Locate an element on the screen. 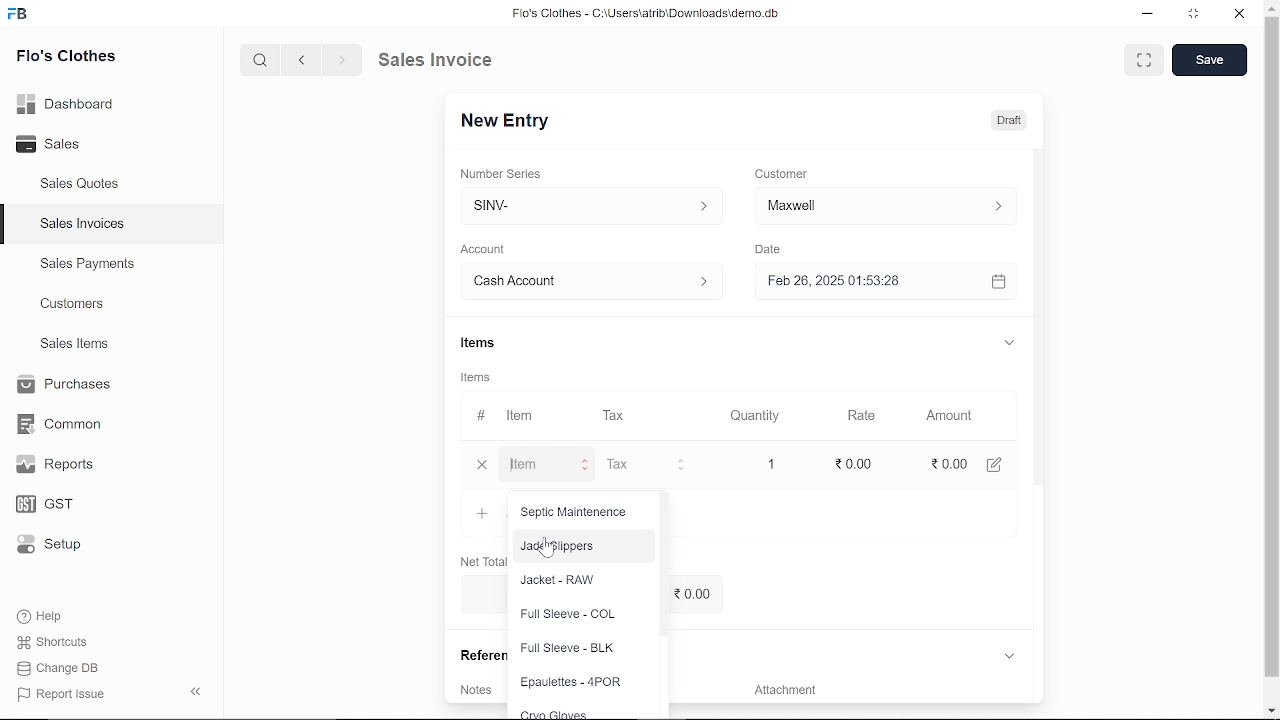 This screenshot has height=720, width=1280. Sales Quotes is located at coordinates (82, 185).